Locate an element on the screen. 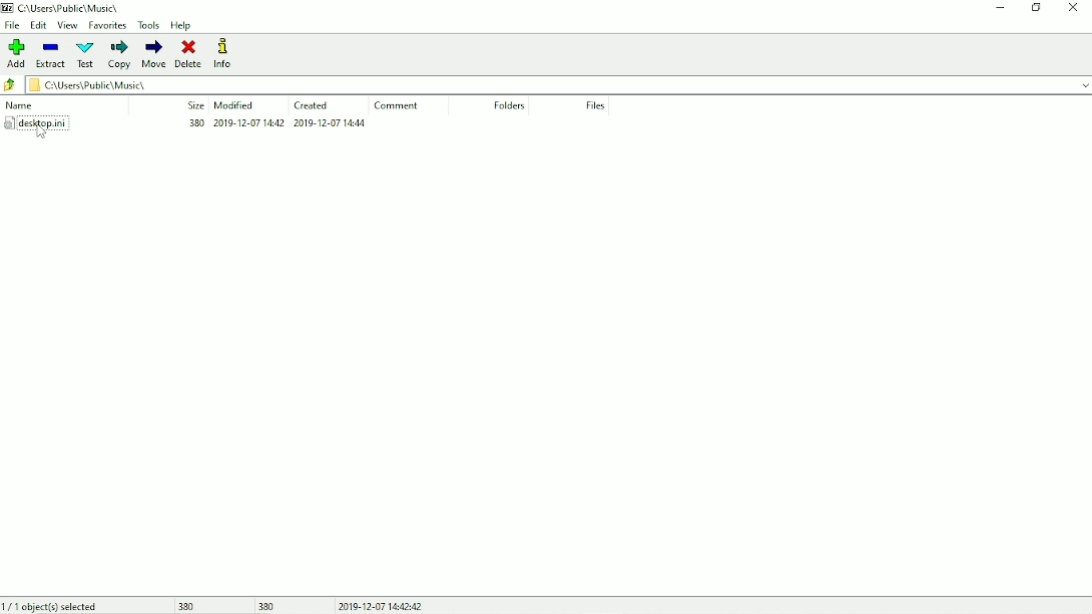 This screenshot has width=1092, height=614. Tools is located at coordinates (148, 25).